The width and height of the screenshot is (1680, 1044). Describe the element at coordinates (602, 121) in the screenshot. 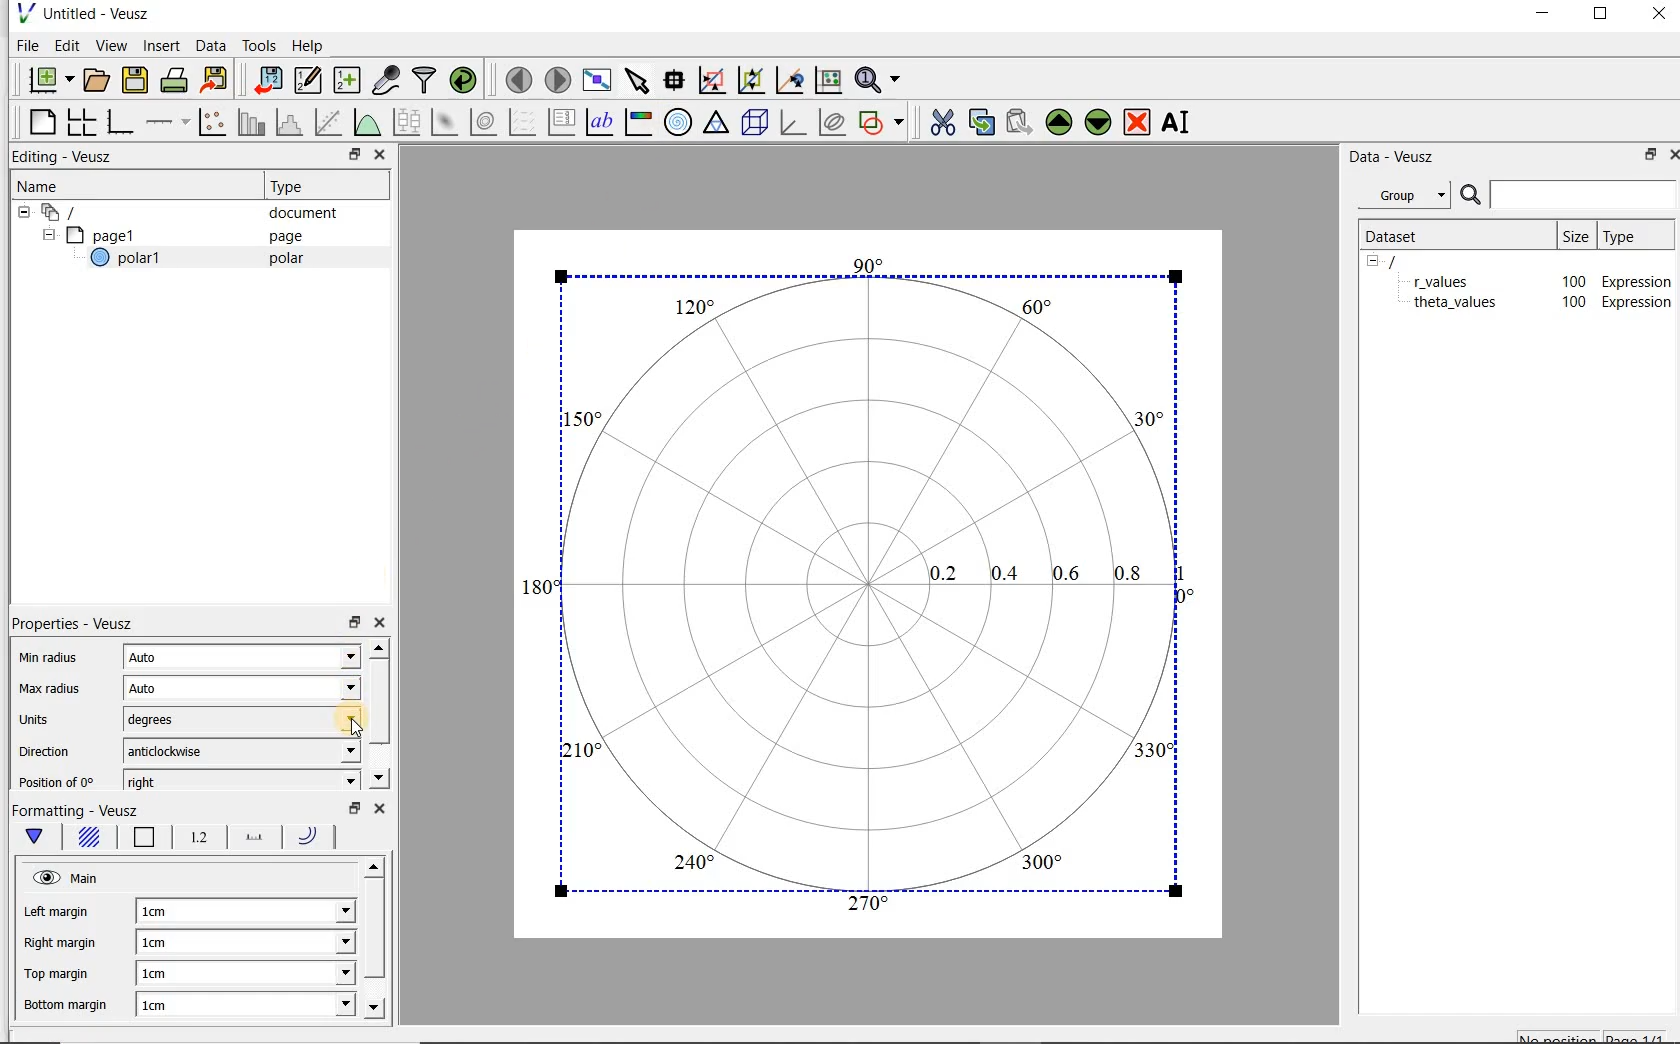

I see `text label` at that location.